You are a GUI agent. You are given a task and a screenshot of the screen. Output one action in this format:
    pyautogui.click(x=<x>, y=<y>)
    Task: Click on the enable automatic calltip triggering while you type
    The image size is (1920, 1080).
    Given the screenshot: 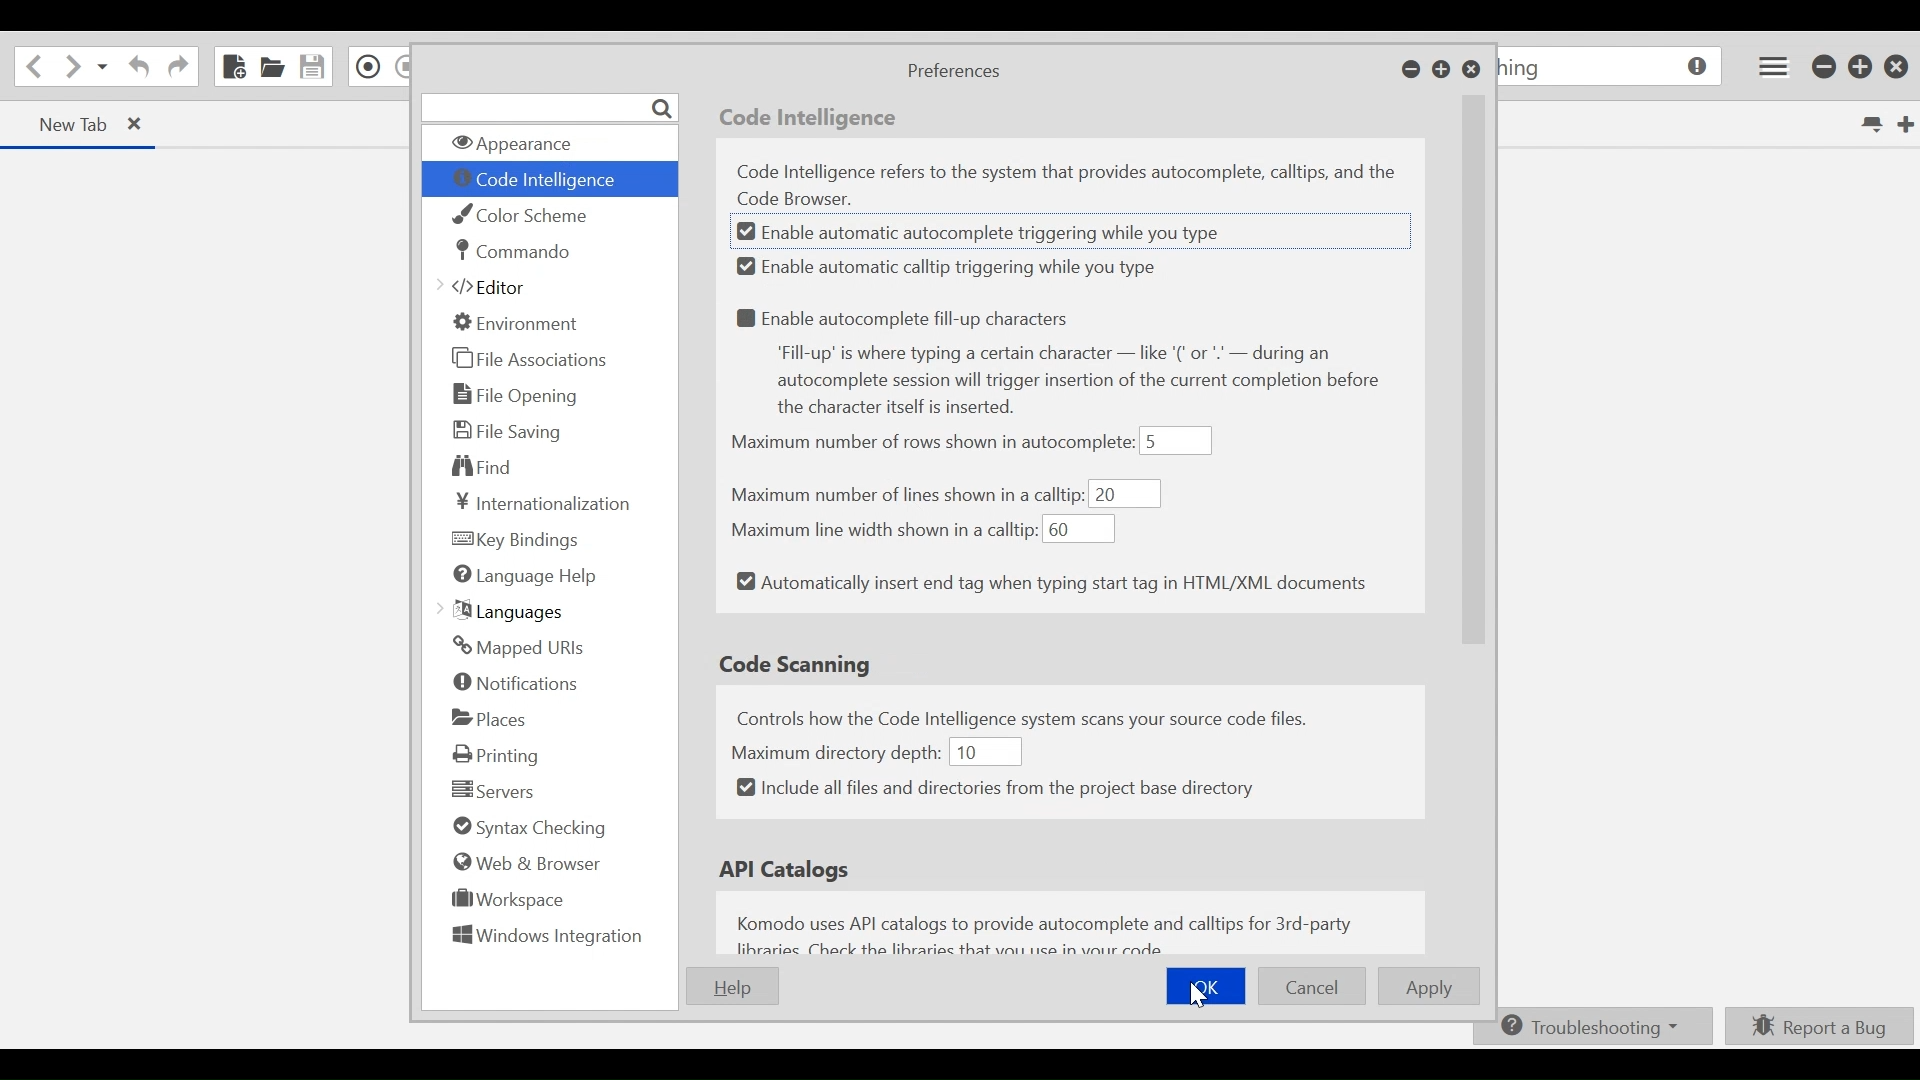 What is the action you would take?
    pyautogui.click(x=955, y=267)
    